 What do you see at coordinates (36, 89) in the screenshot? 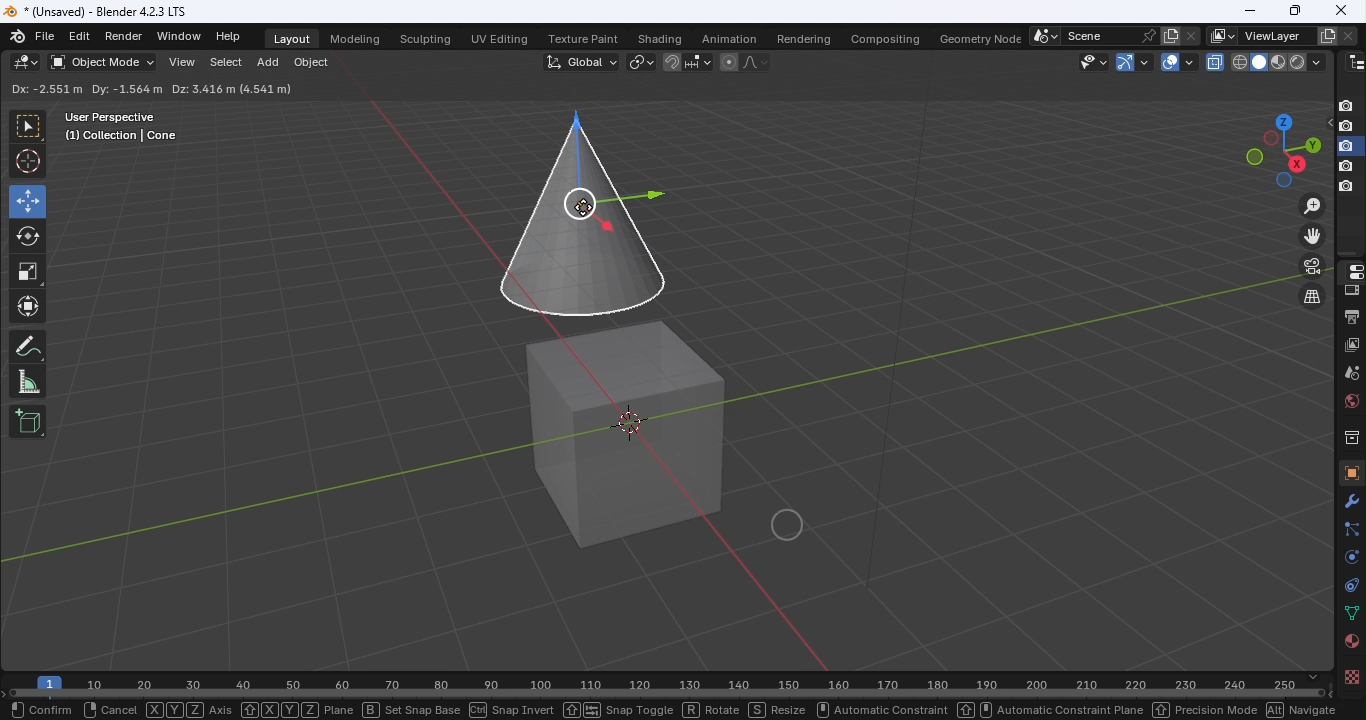
I see `Orientation` at bounding box center [36, 89].